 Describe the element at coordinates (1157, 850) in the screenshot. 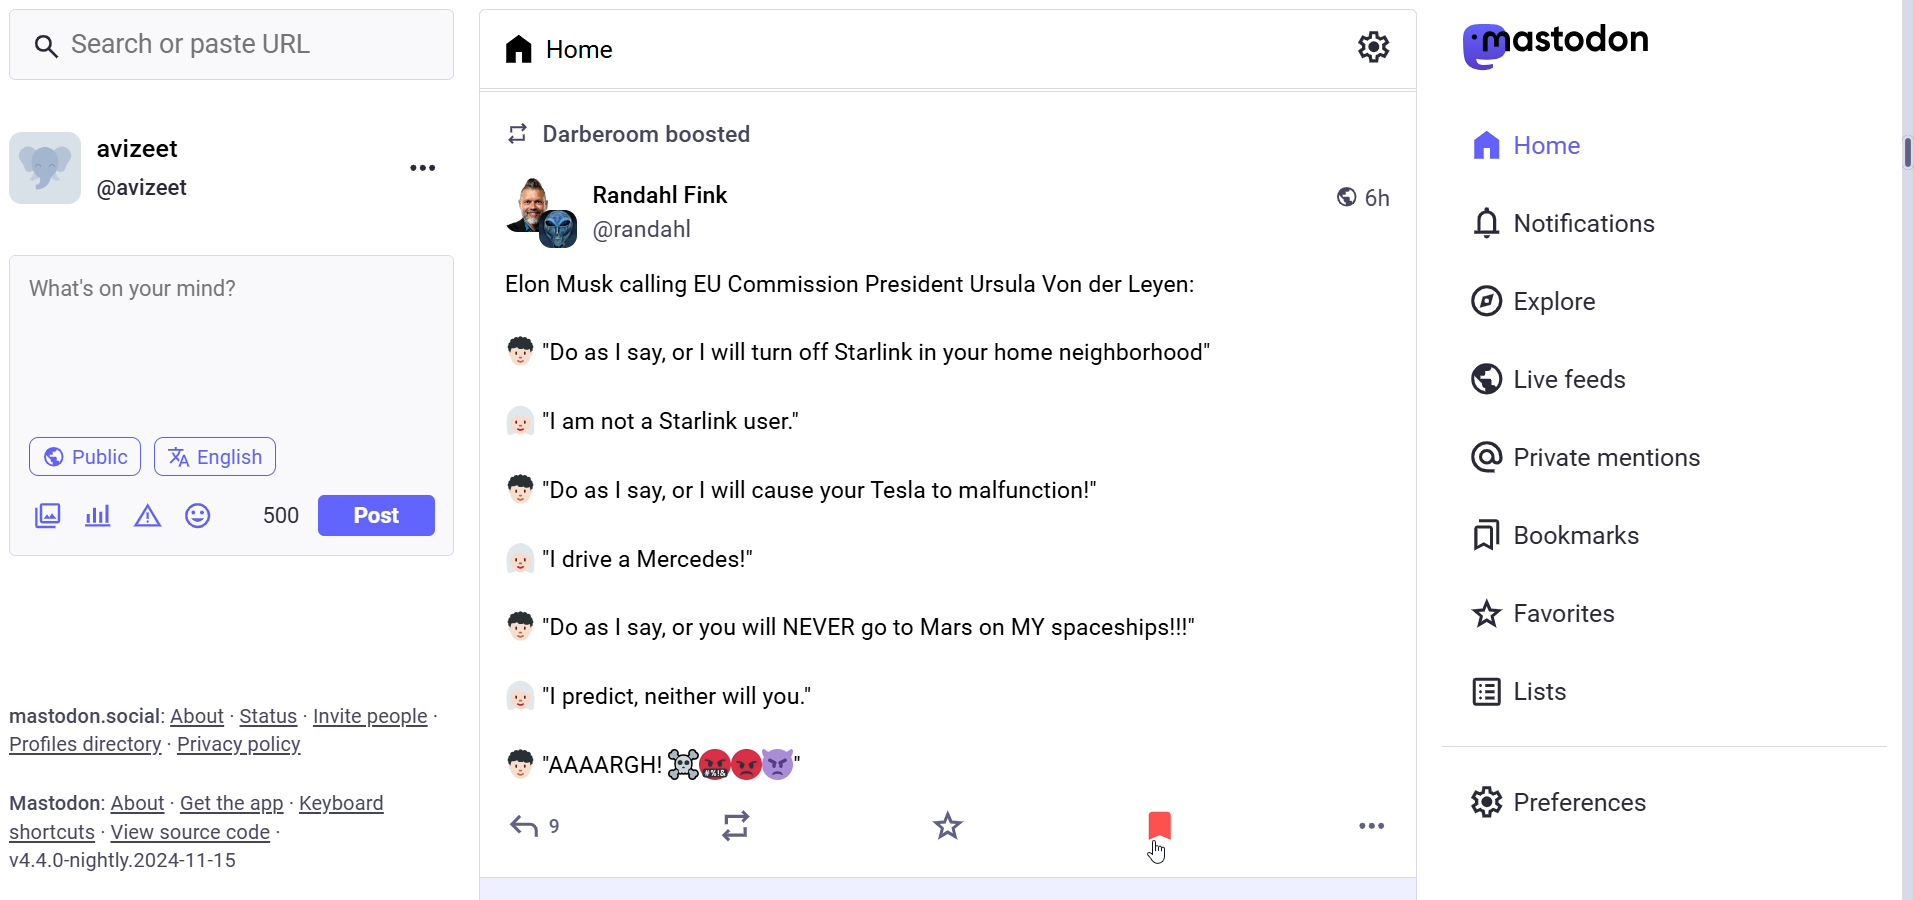

I see `cursor` at that location.